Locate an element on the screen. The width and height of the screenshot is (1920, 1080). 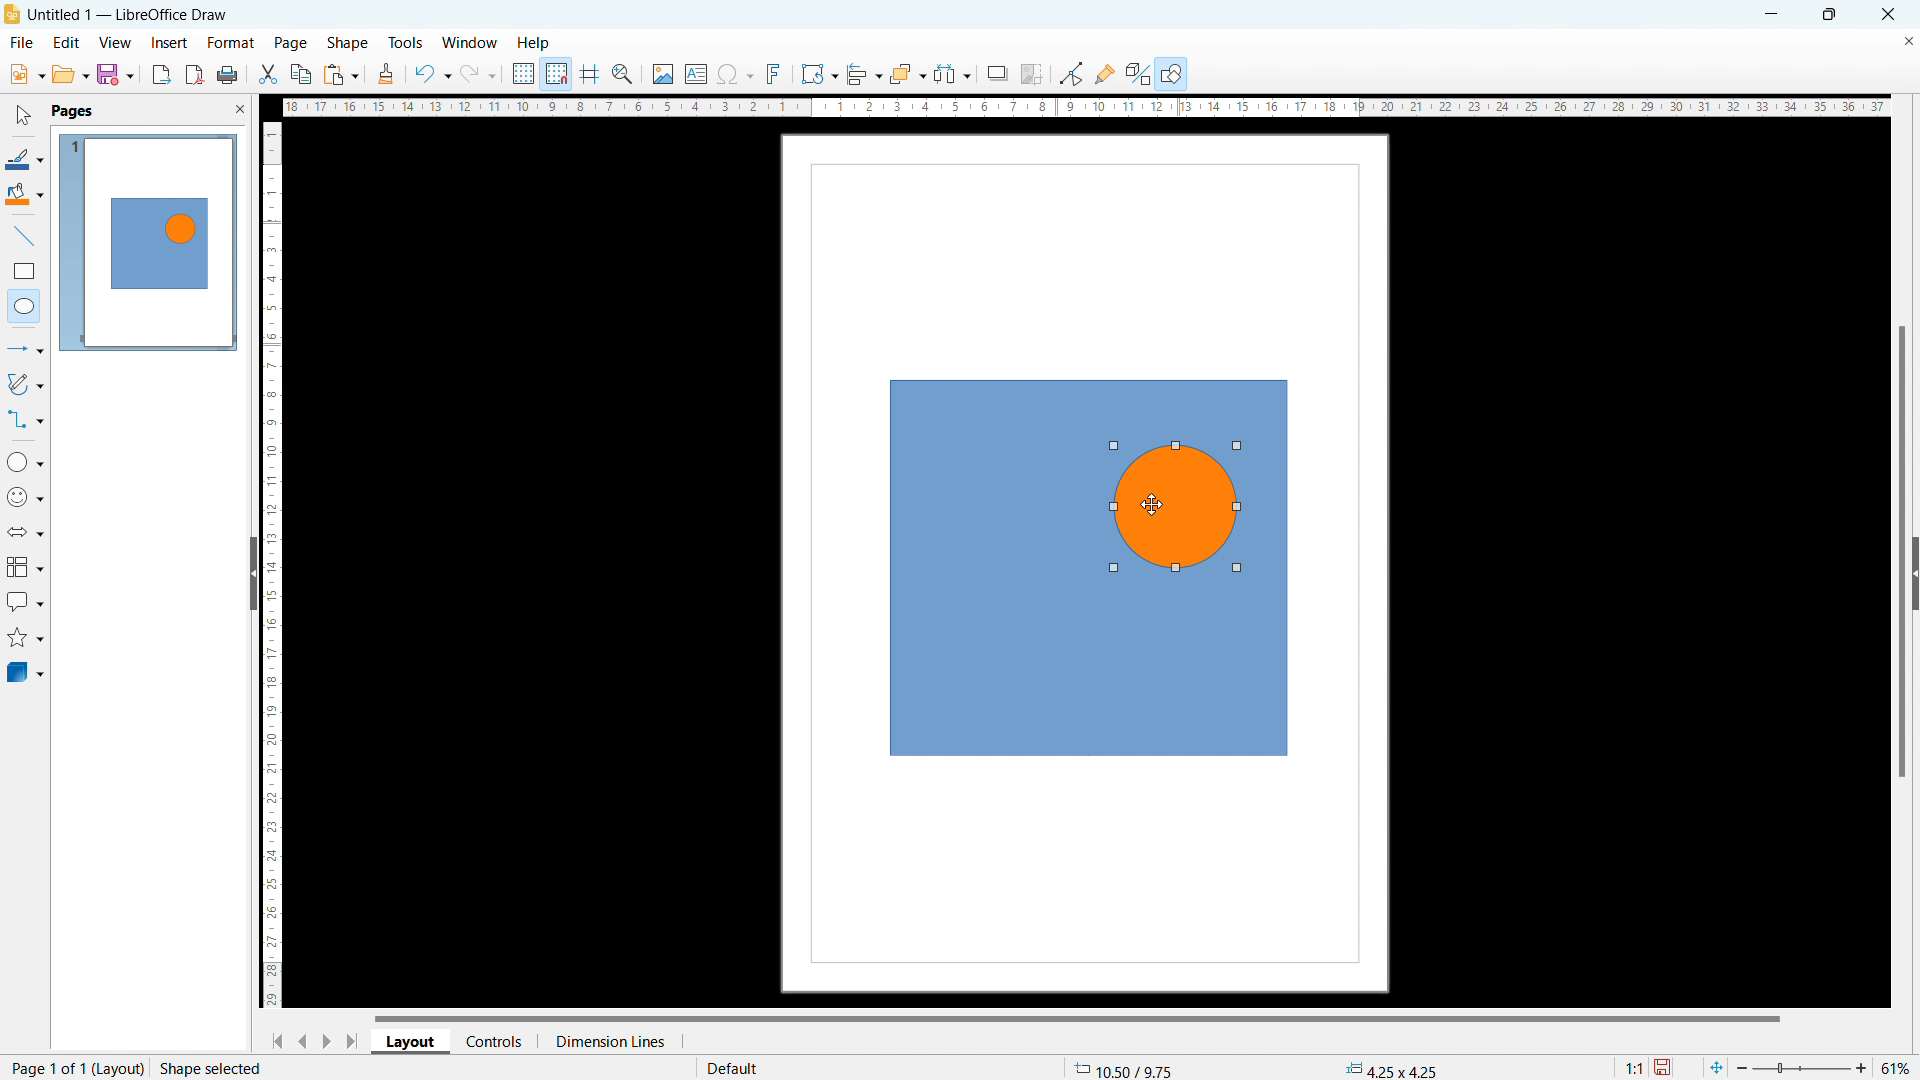
show draw functions is located at coordinates (1173, 75).